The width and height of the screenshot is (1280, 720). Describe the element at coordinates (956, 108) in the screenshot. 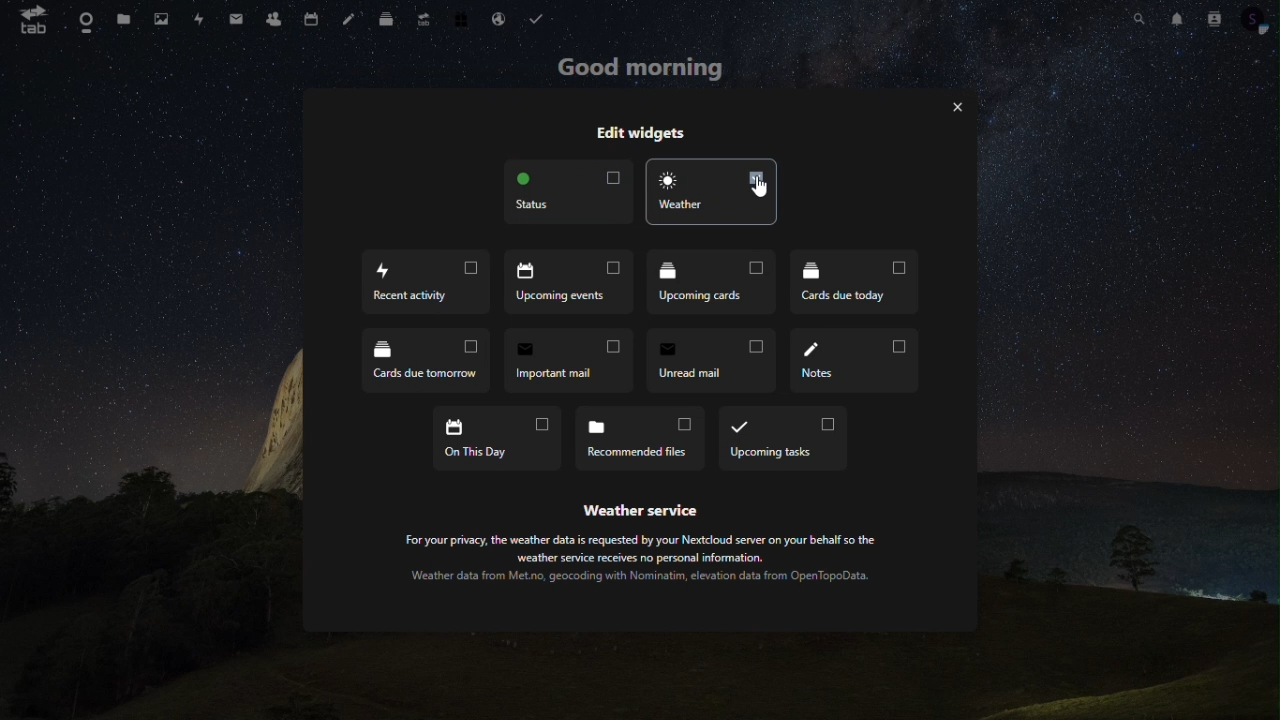

I see `exit` at that location.